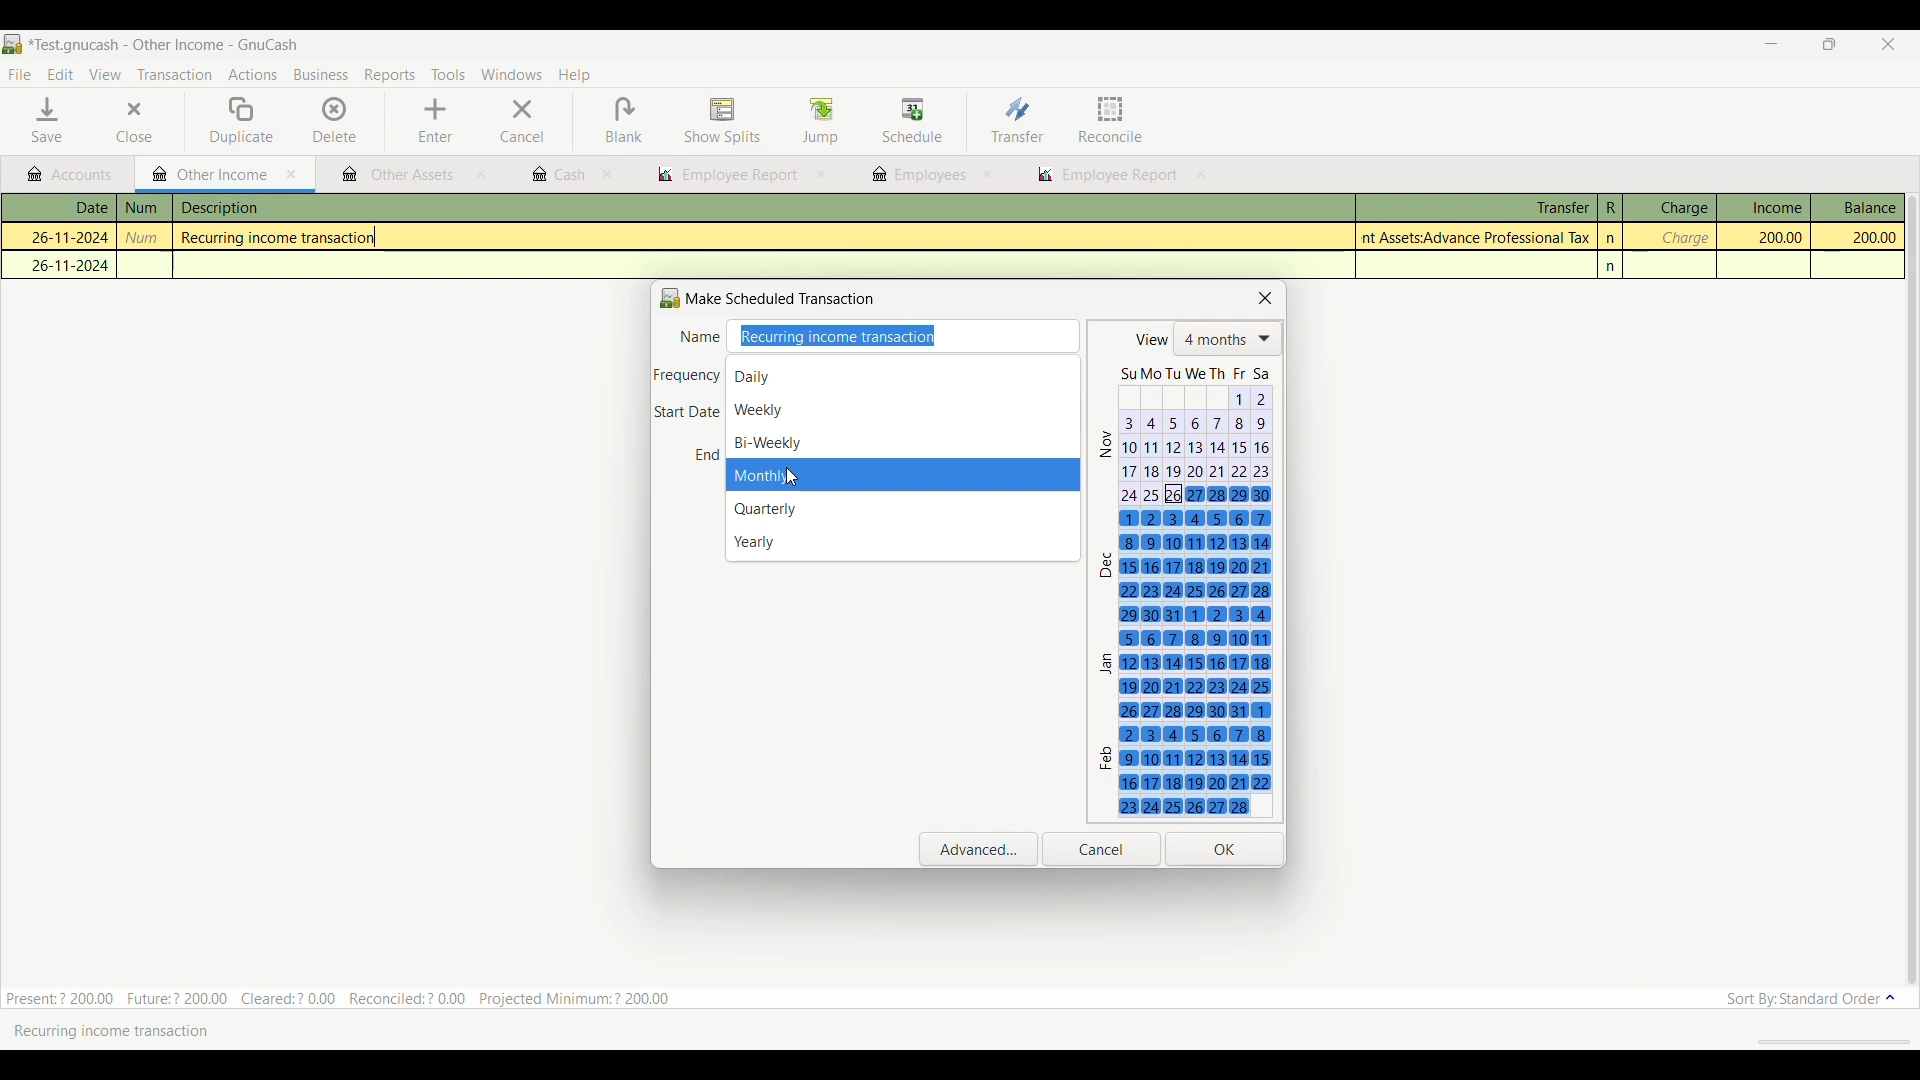 This screenshot has height=1080, width=1920. What do you see at coordinates (902, 476) in the screenshot?
I see `months` at bounding box center [902, 476].